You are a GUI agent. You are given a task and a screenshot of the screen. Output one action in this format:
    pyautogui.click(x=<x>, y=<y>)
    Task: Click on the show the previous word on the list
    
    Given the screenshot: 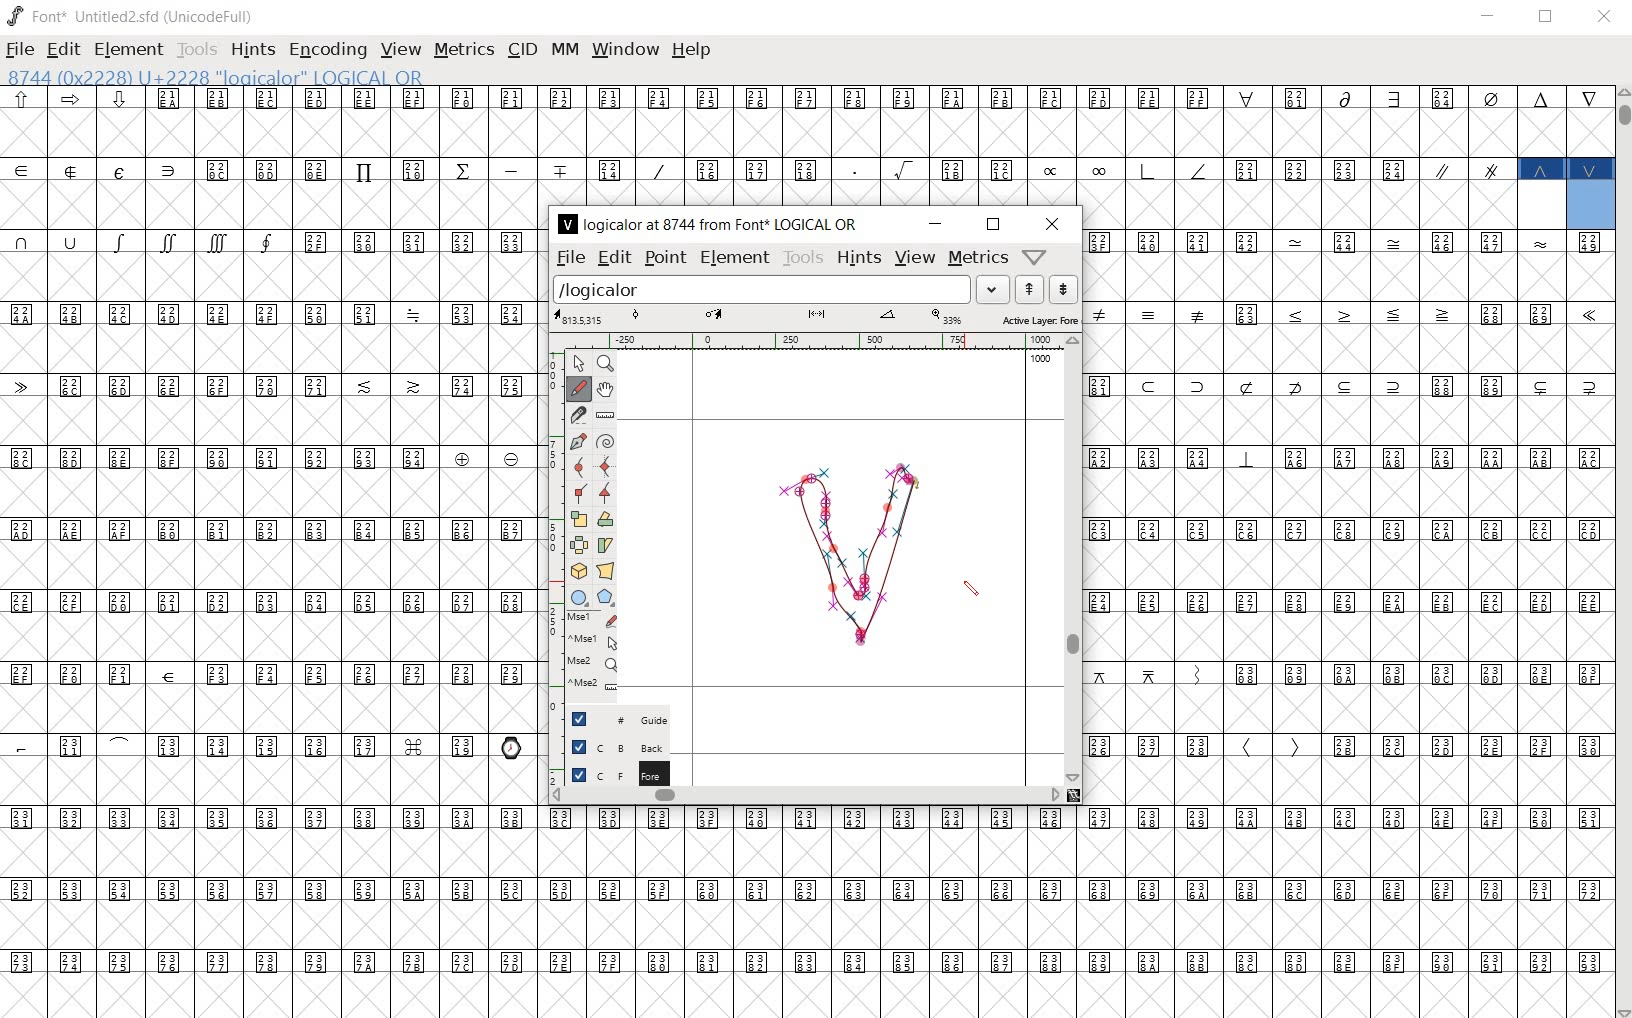 What is the action you would take?
    pyautogui.click(x=1063, y=289)
    